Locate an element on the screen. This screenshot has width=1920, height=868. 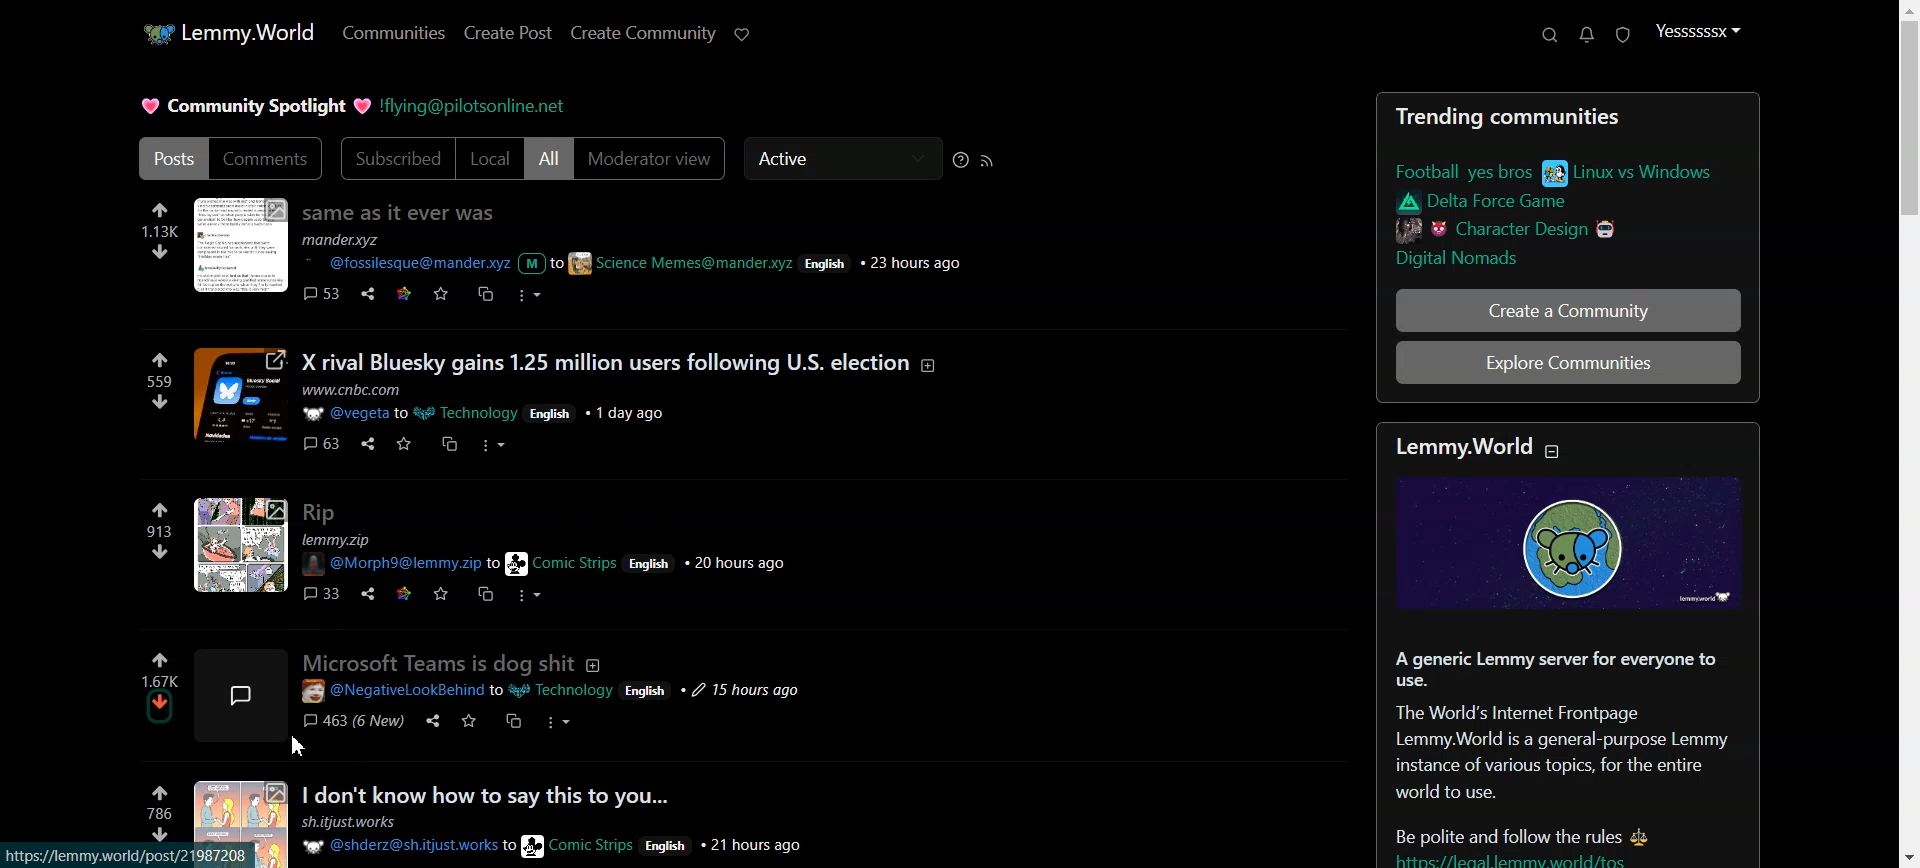
Copy is located at coordinates (512, 722).